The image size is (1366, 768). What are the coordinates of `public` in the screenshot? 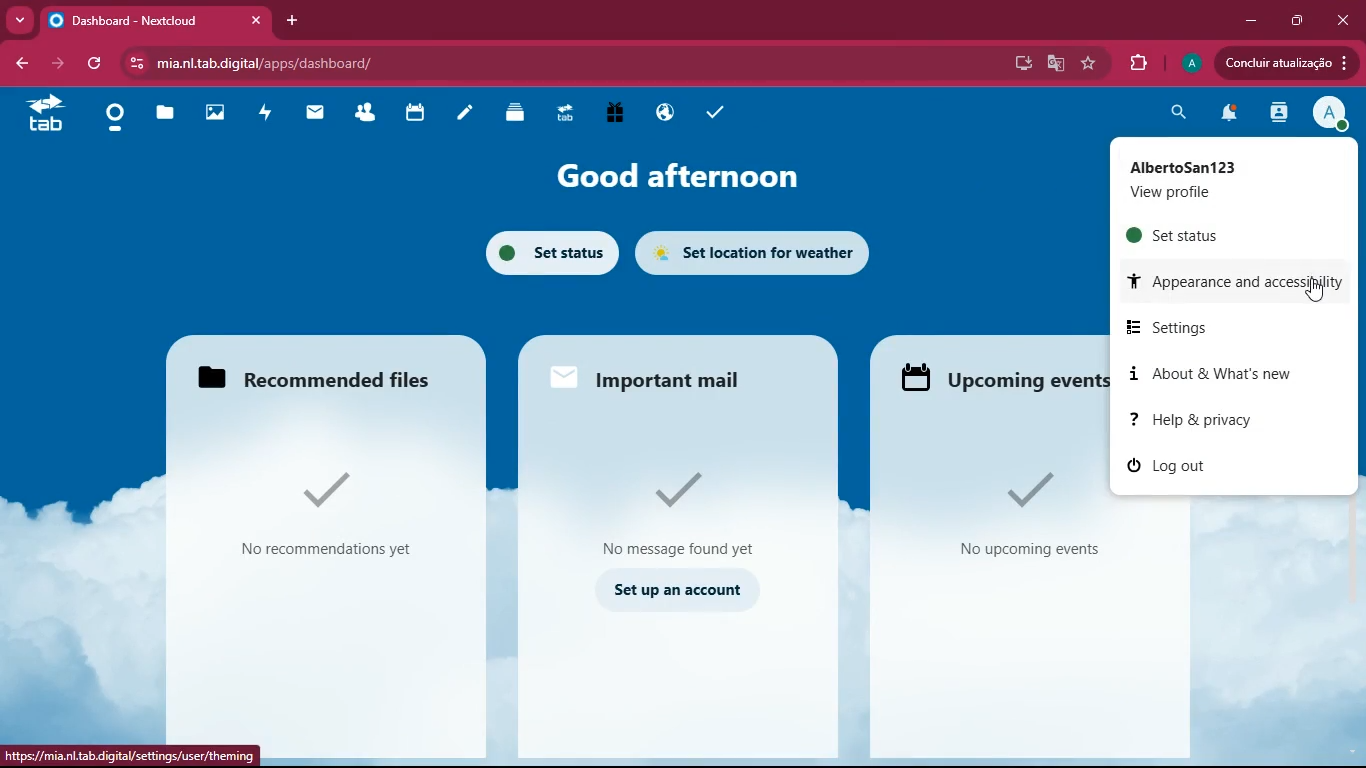 It's located at (669, 113).